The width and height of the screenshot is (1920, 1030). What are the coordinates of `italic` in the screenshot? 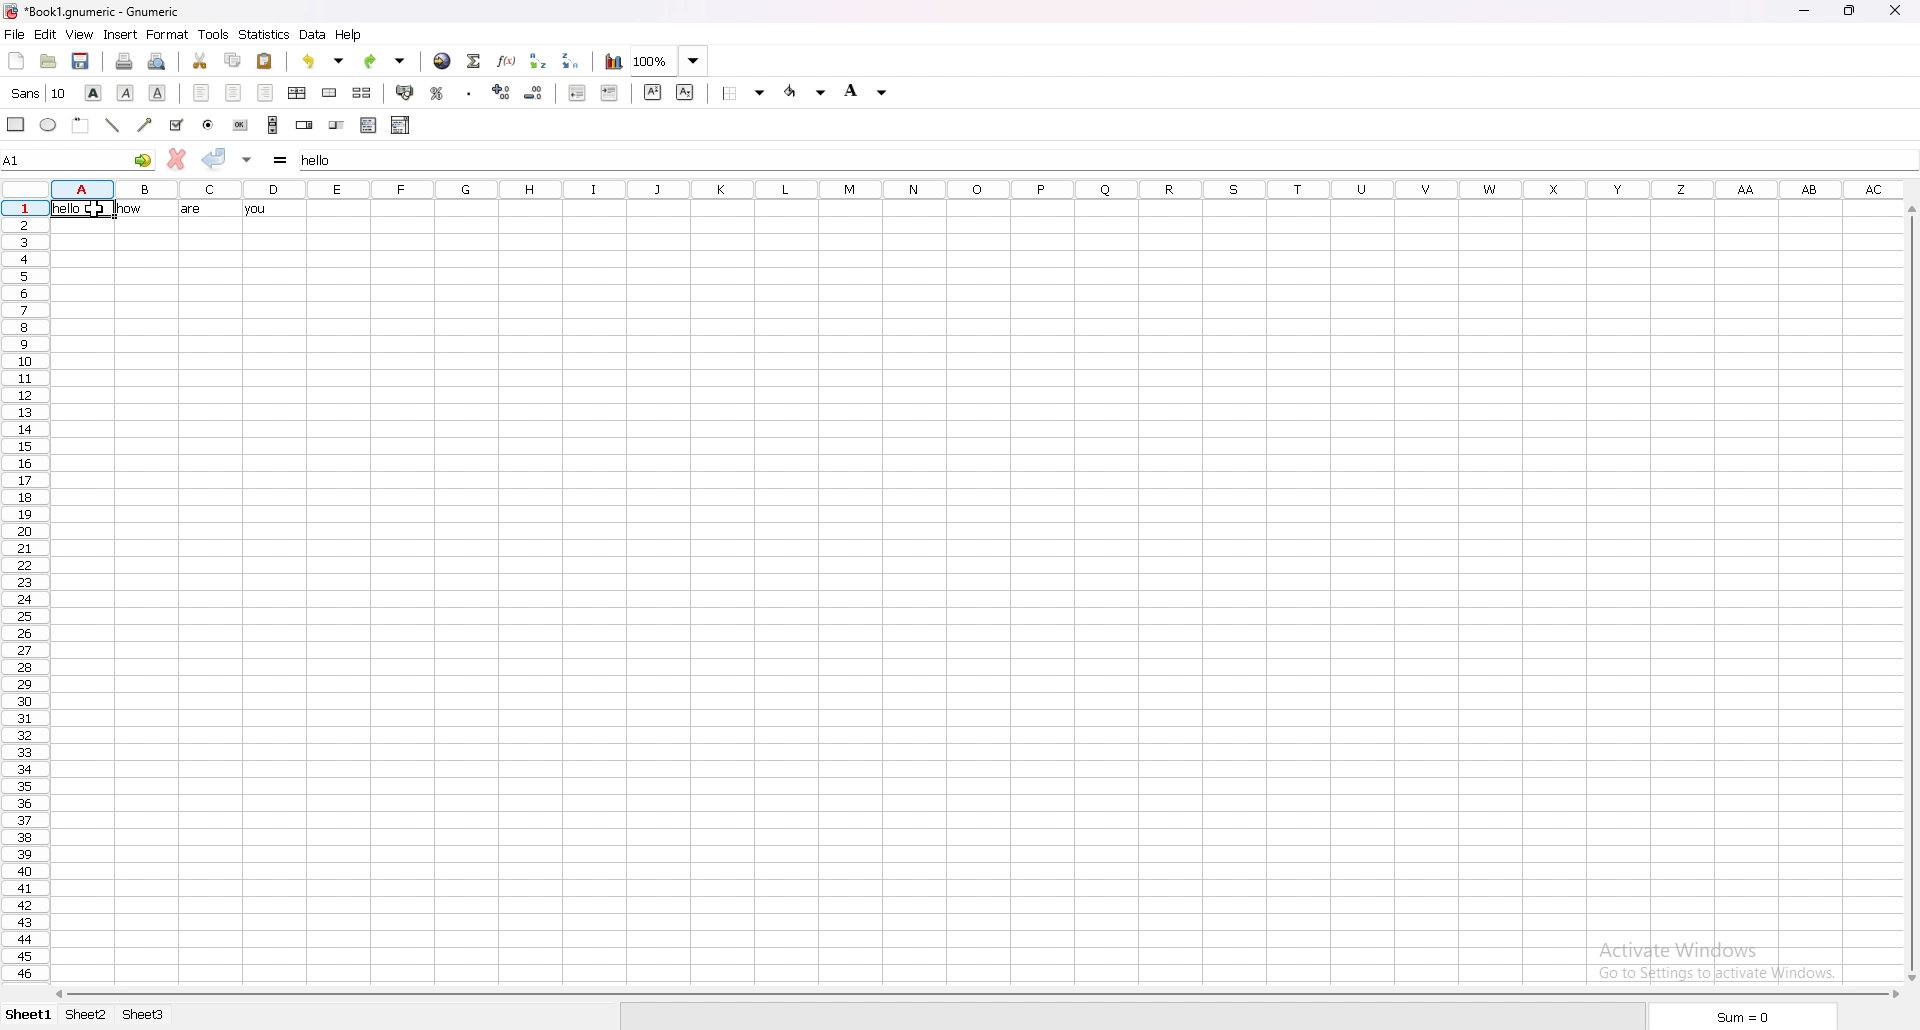 It's located at (125, 92).